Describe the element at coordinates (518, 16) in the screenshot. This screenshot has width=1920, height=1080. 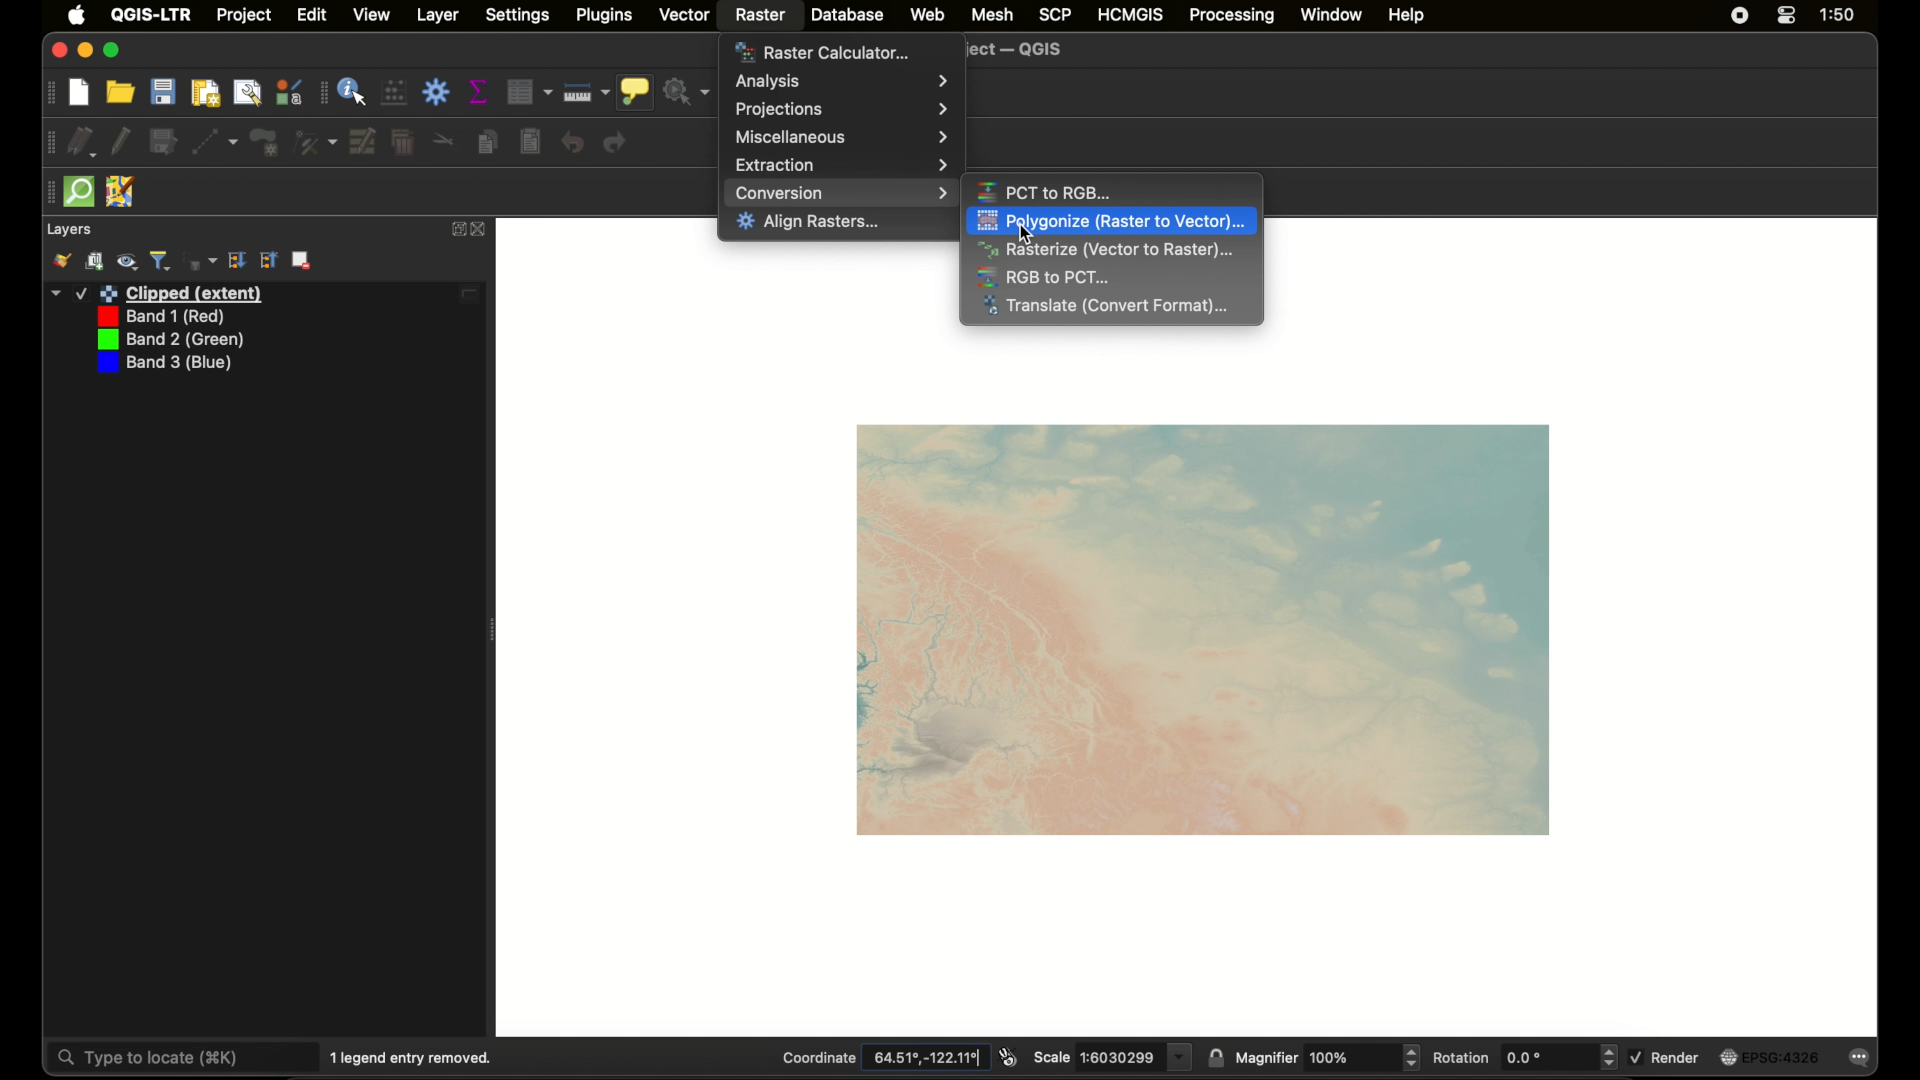
I see `settings` at that location.